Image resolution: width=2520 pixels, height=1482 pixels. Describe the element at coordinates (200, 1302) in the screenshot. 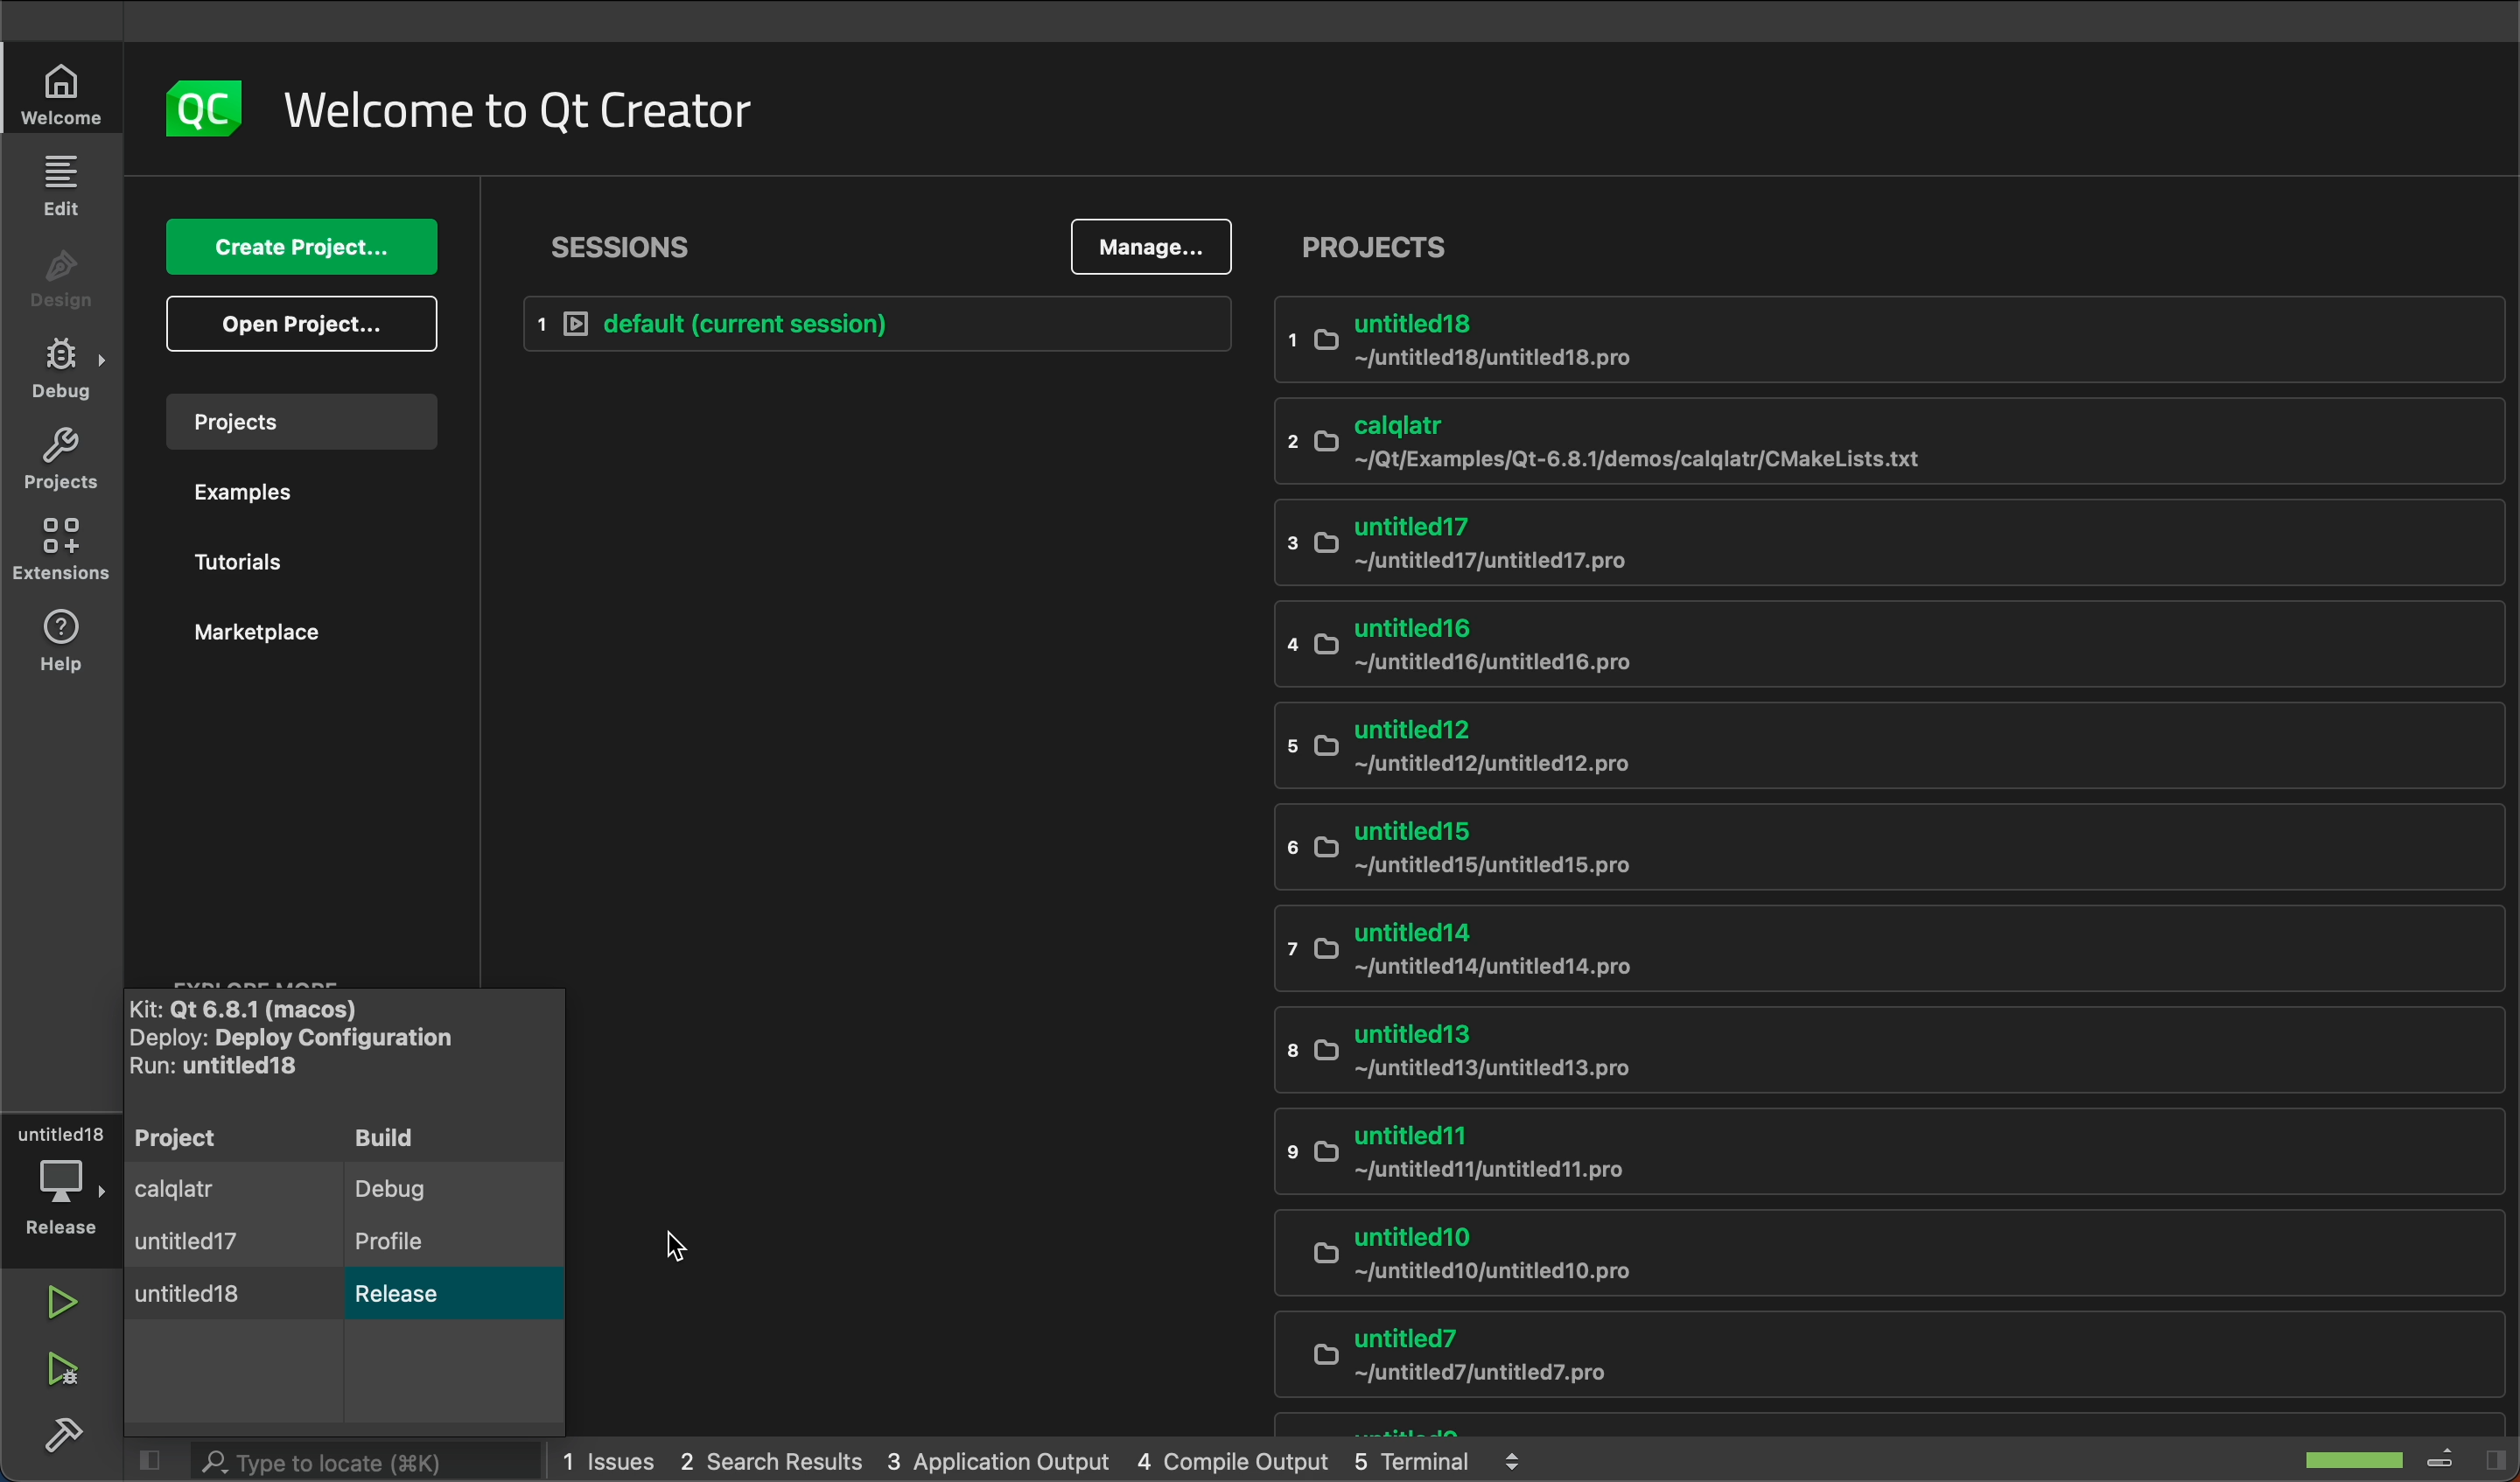

I see `untitled 18` at that location.